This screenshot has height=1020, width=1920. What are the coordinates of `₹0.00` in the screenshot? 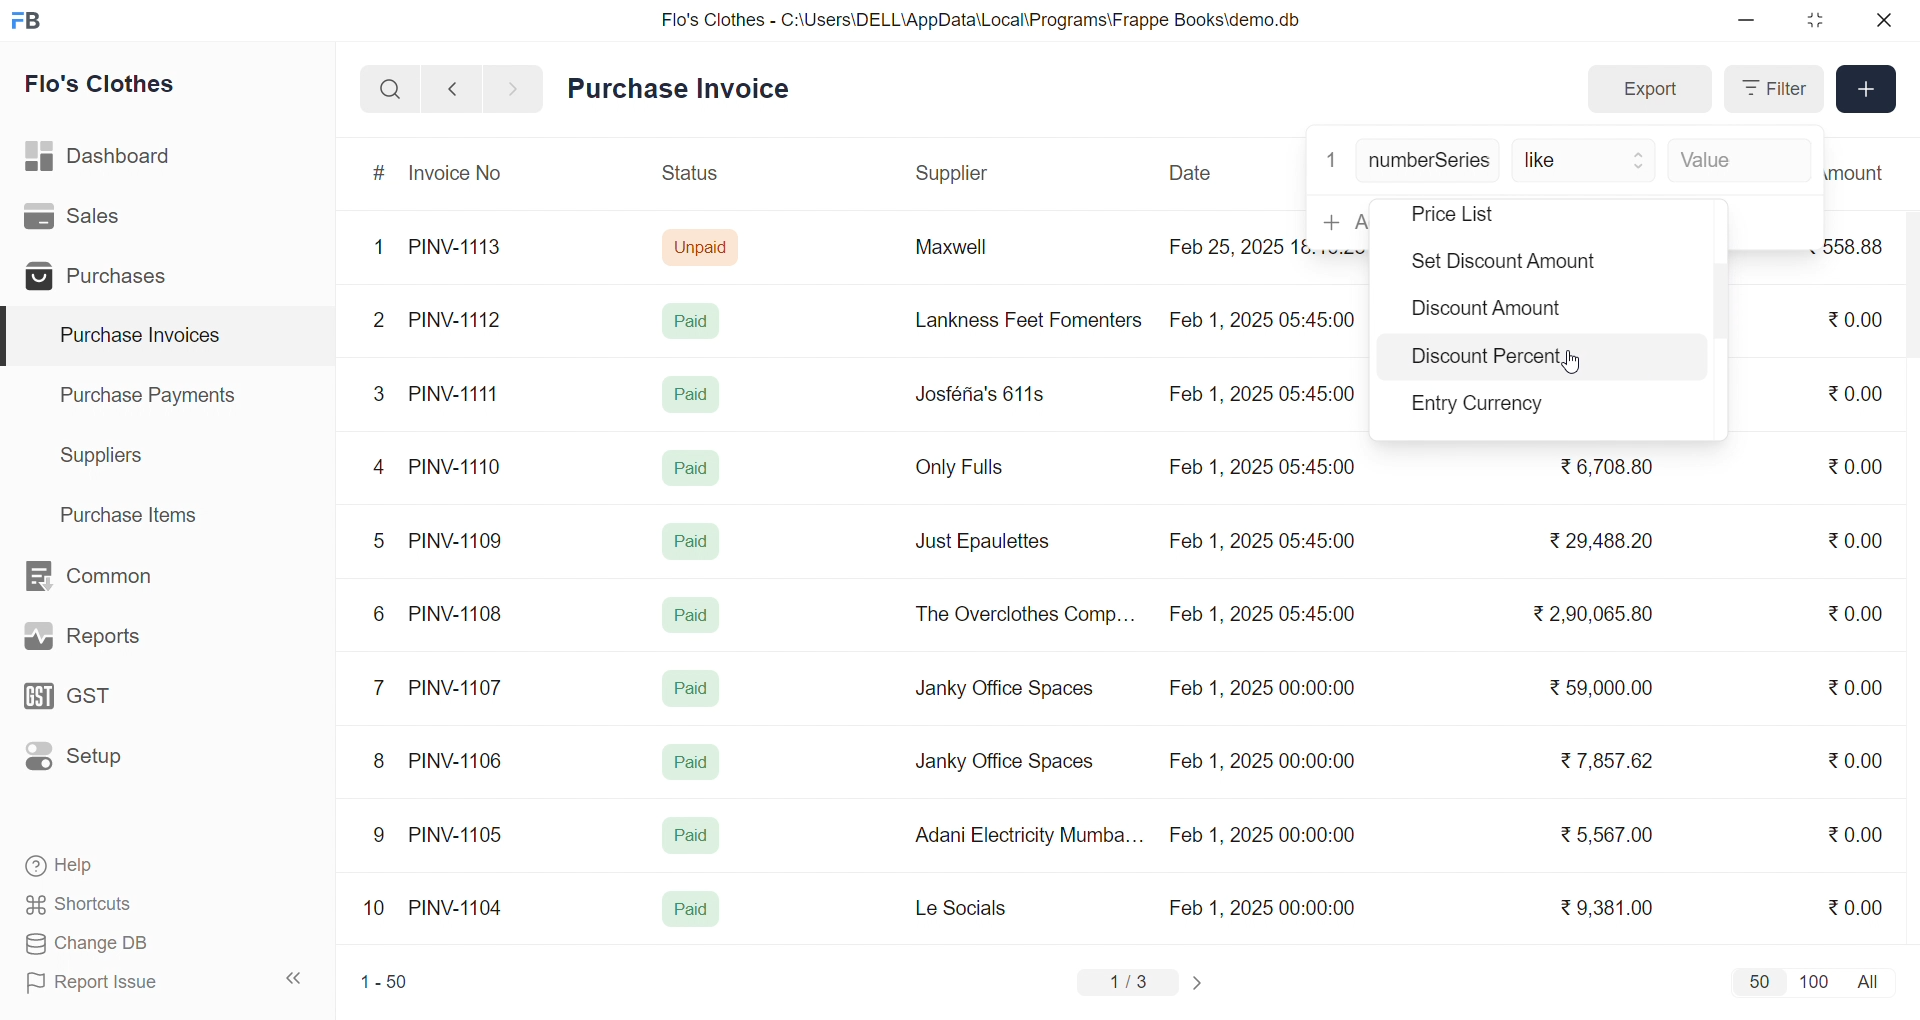 It's located at (1855, 760).